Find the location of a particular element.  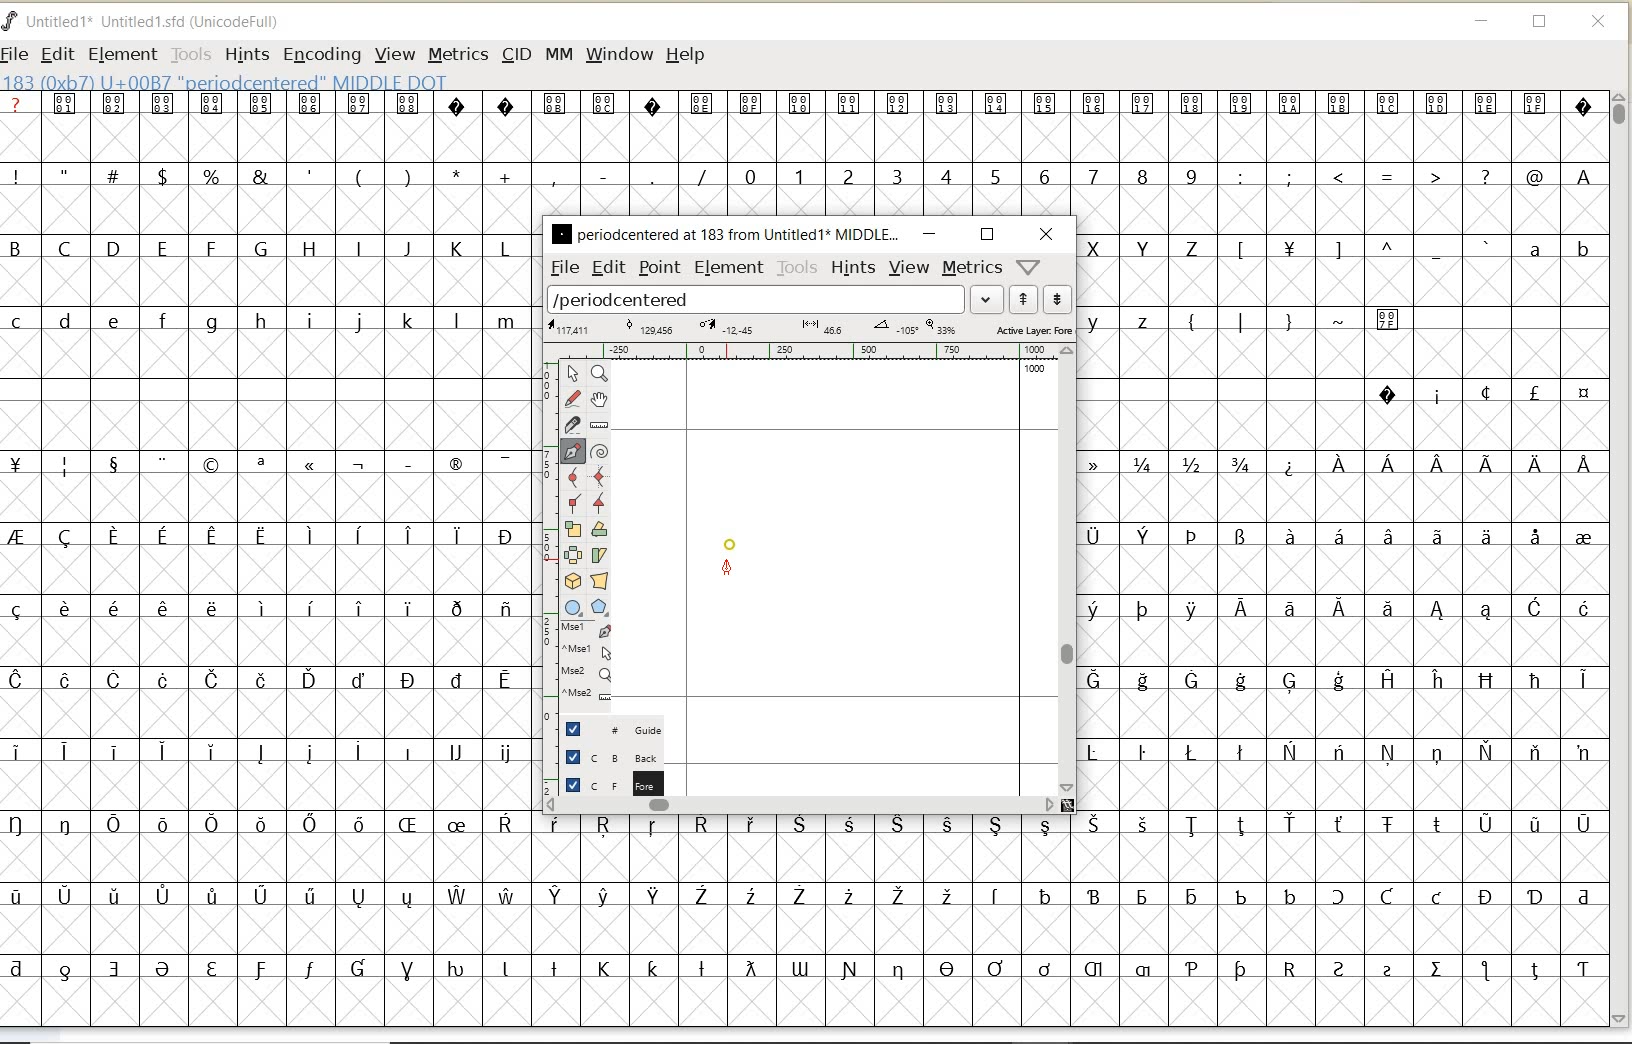

add a point, then drag out its control points is located at coordinates (573, 450).